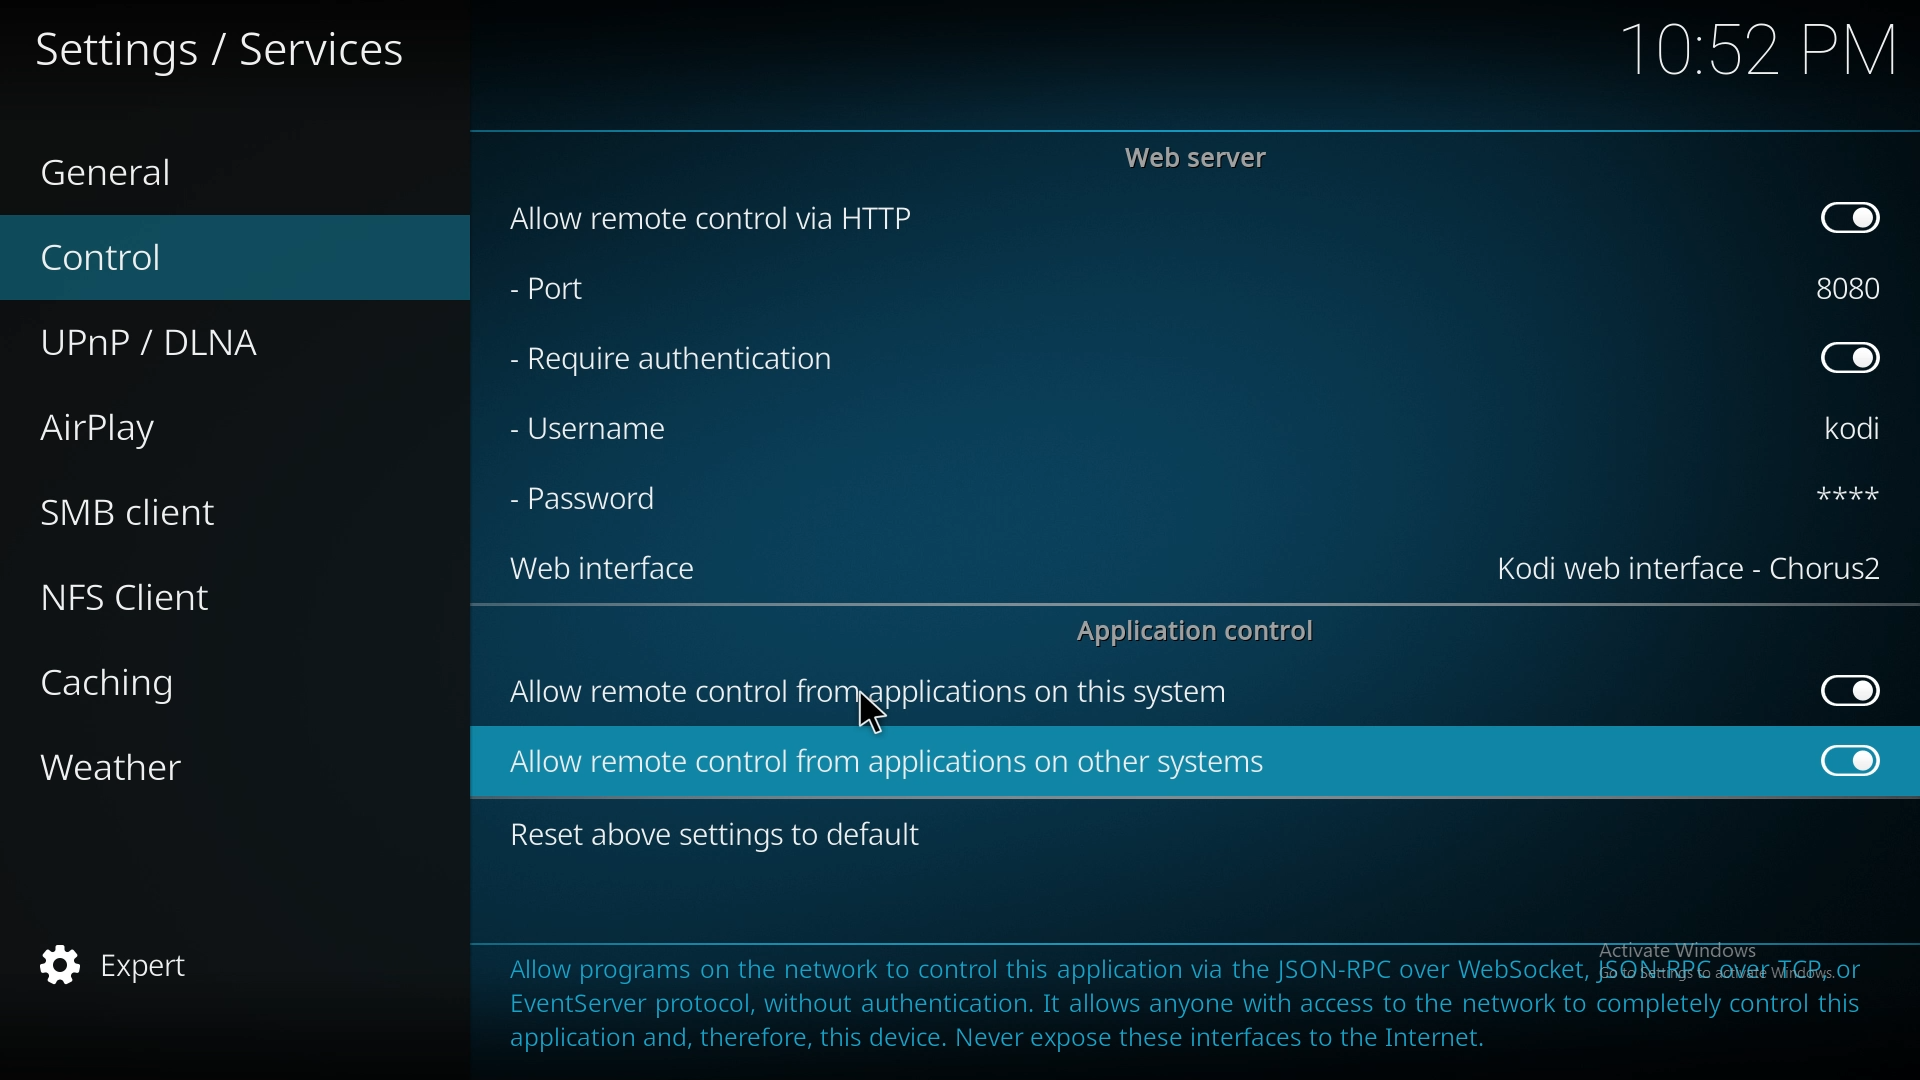 The image size is (1920, 1080). What do you see at coordinates (214, 343) in the screenshot?
I see `upnp/dlna` at bounding box center [214, 343].